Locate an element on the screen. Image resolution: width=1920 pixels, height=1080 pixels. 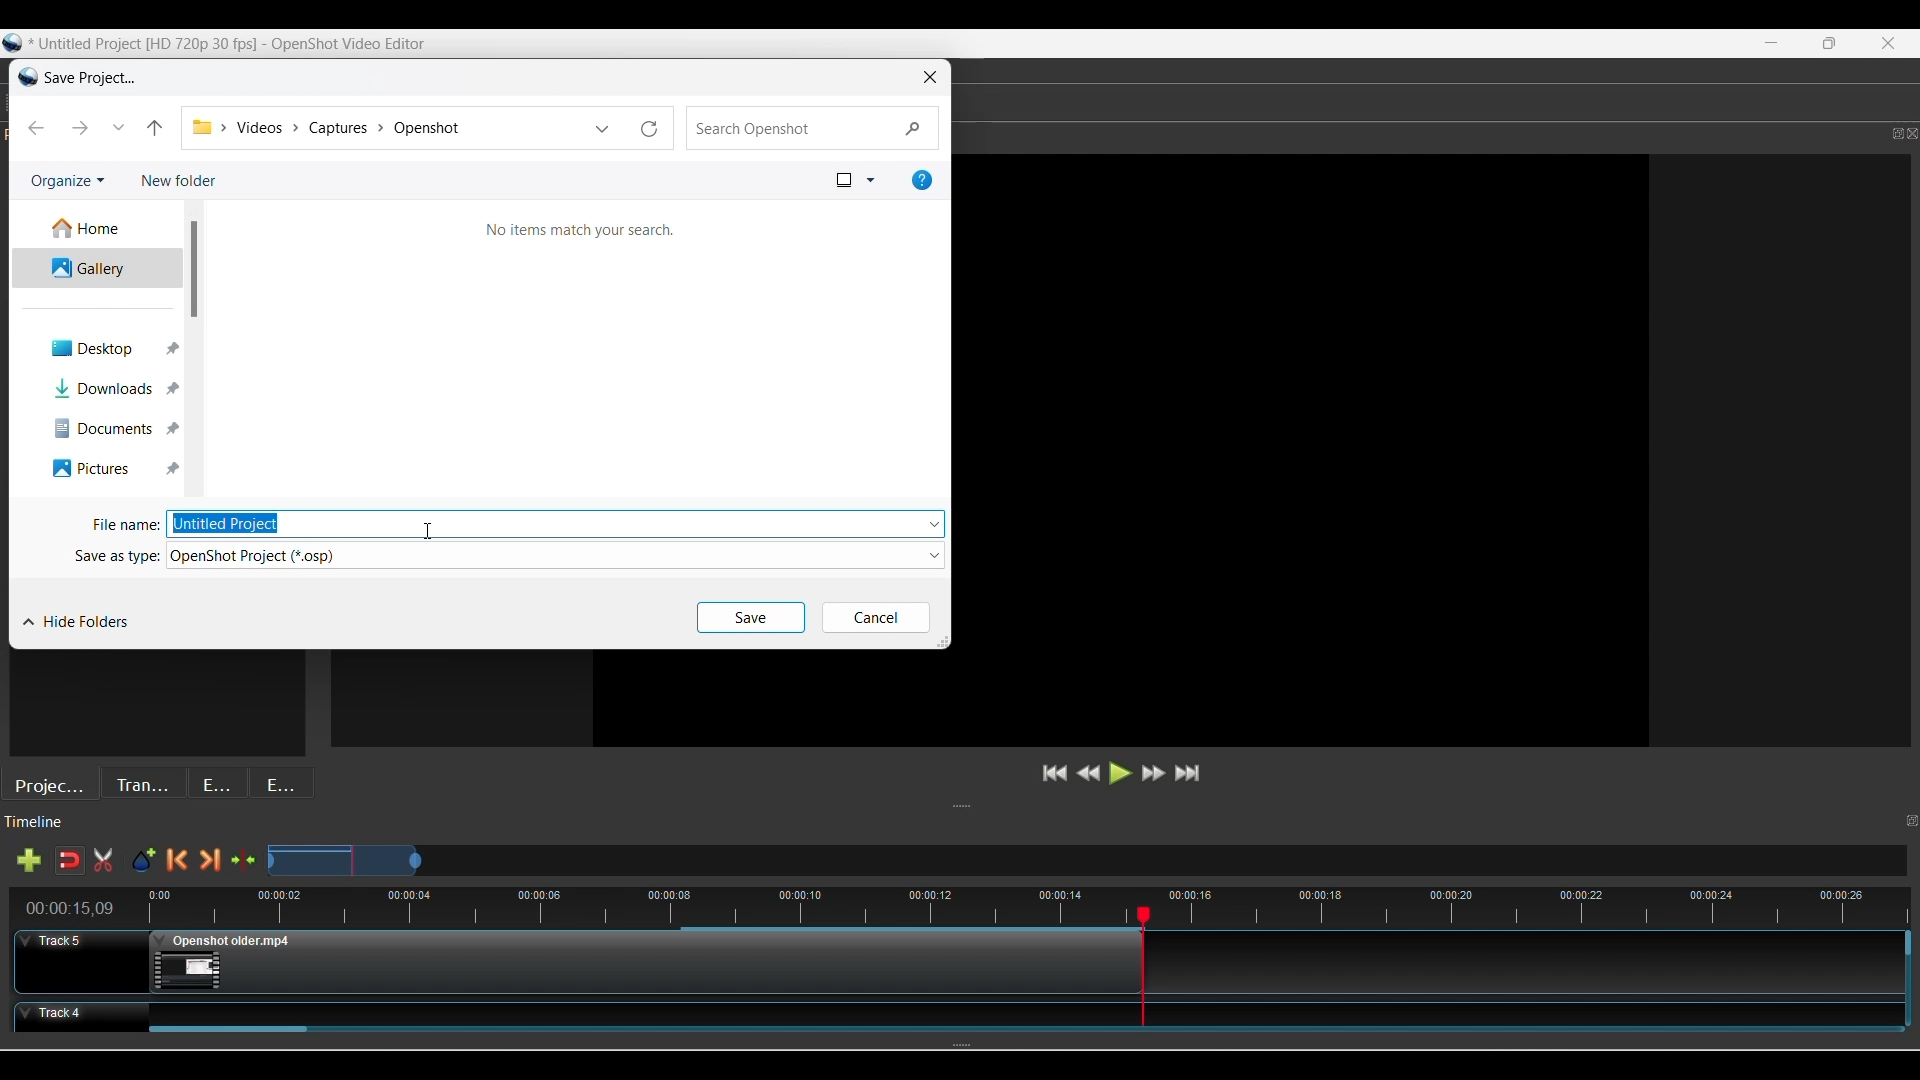
Change height of panels attached to this line is located at coordinates (1053, 807).